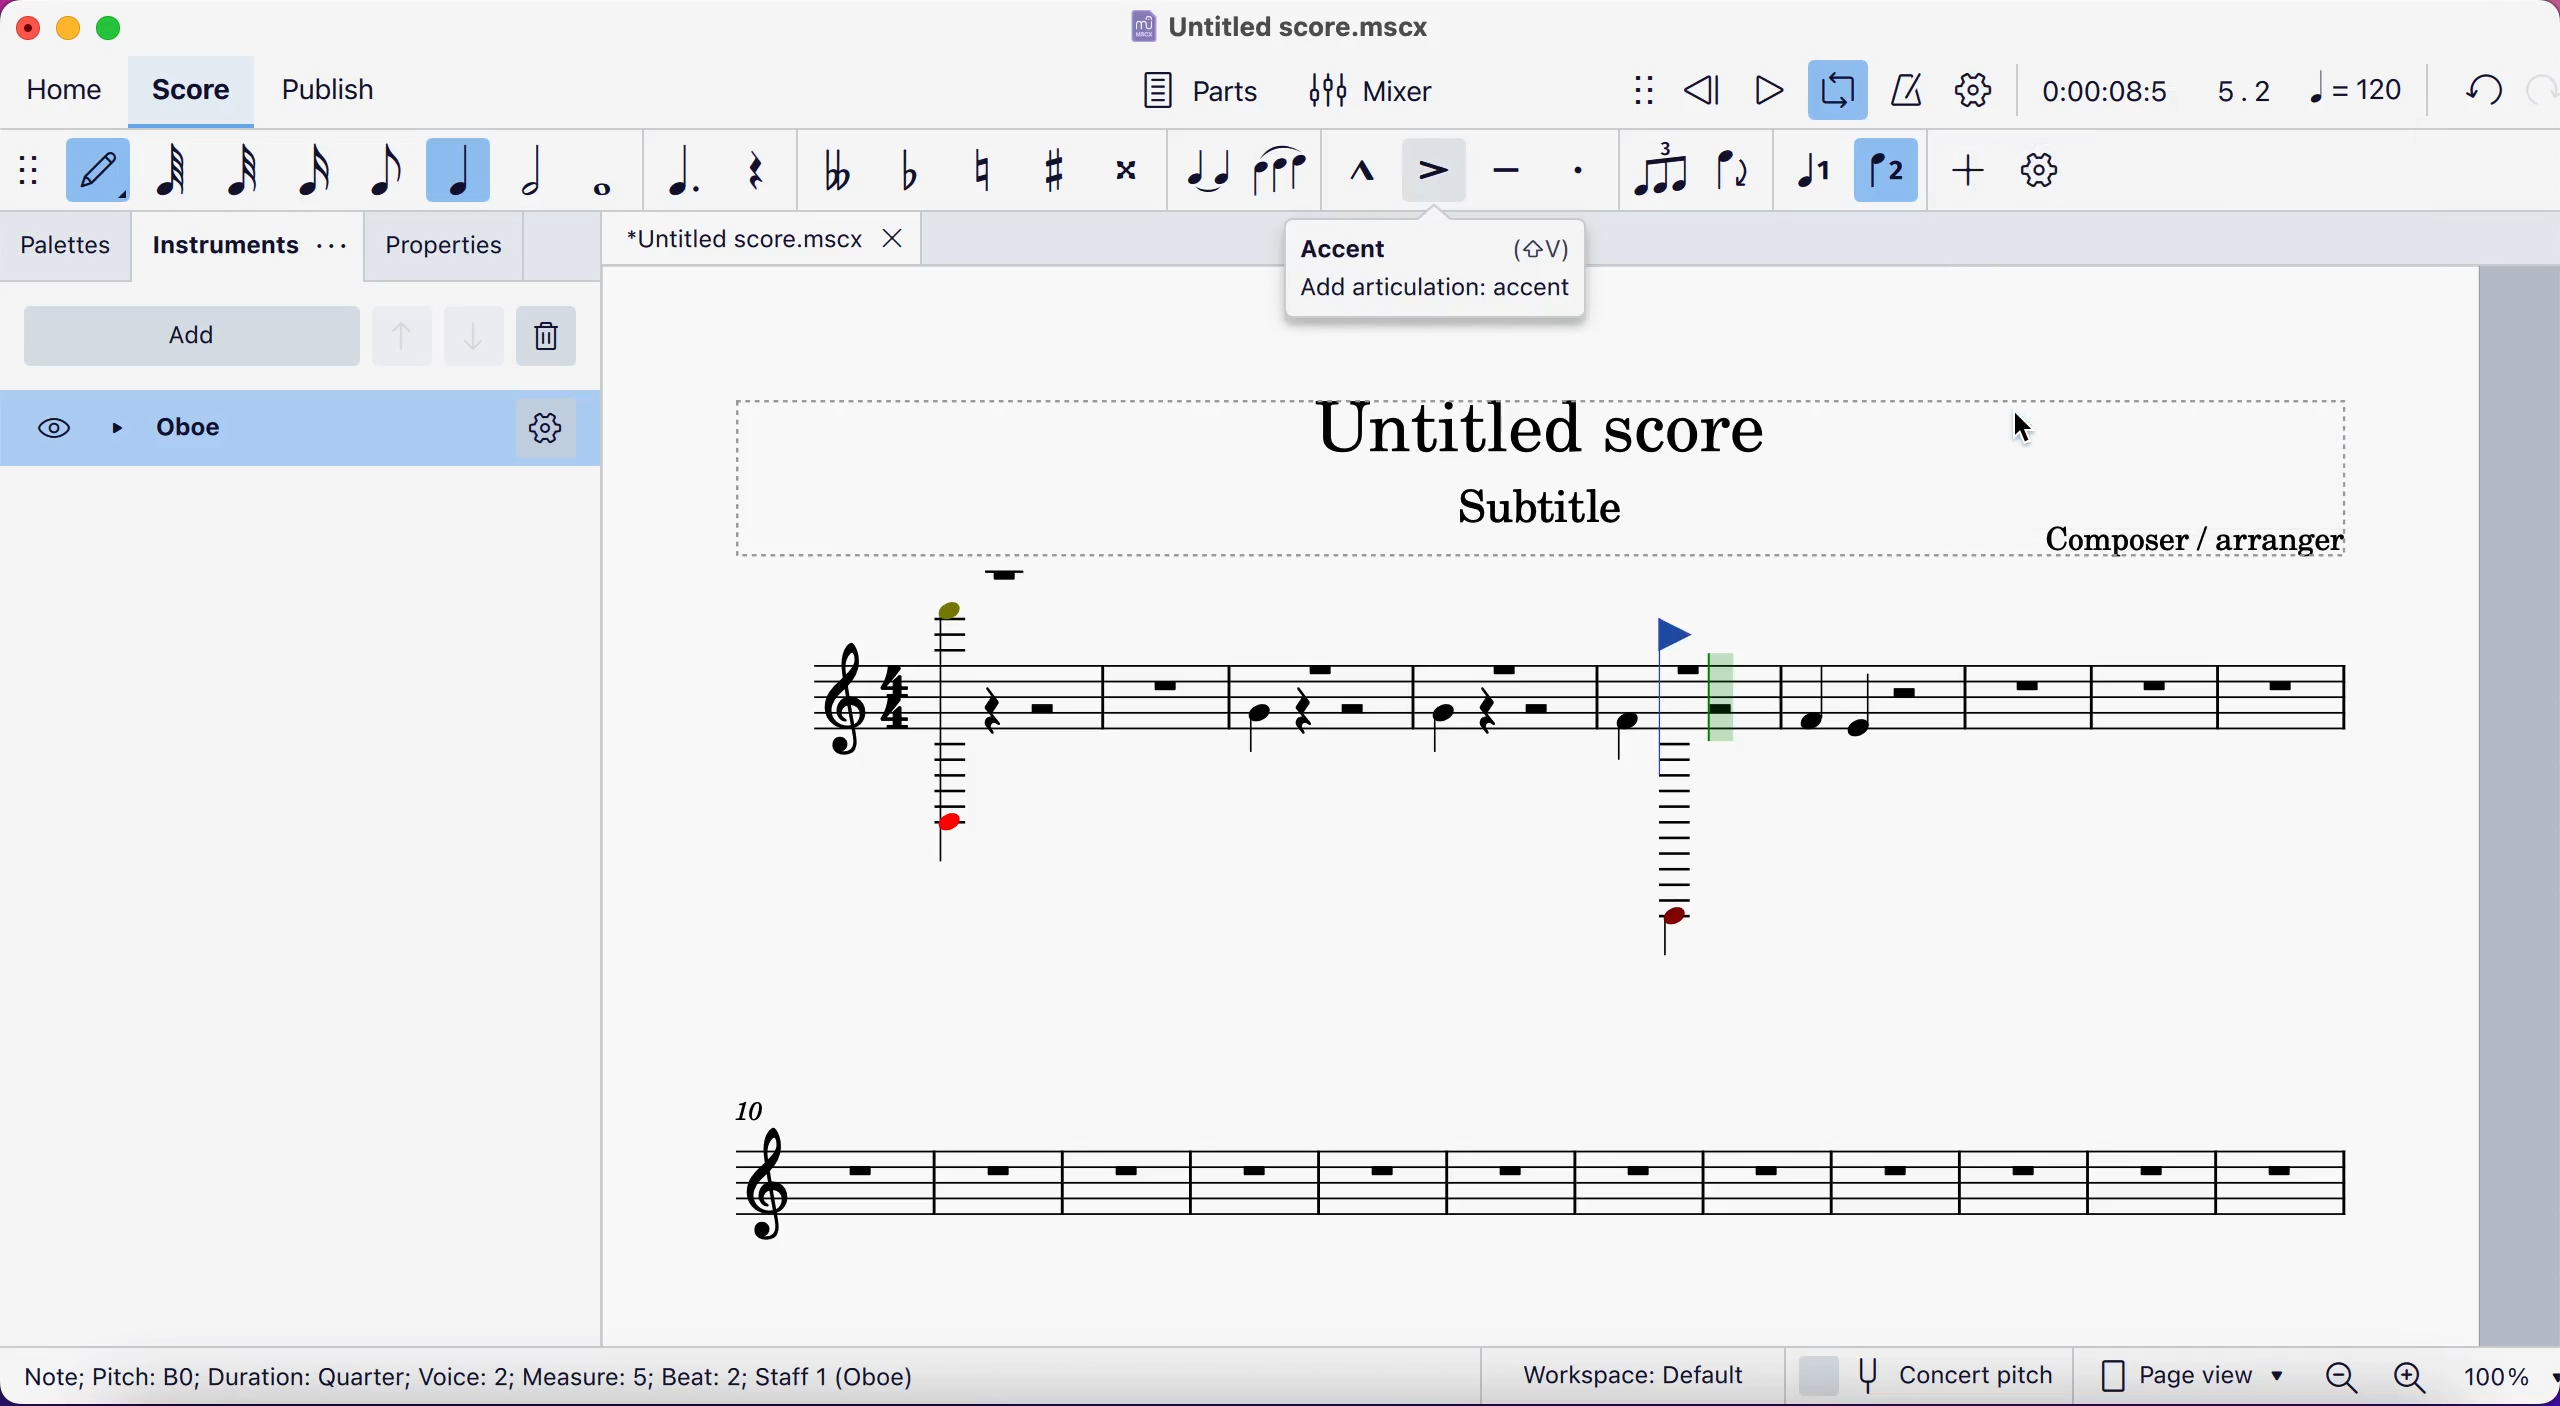  What do you see at coordinates (382, 173) in the screenshot?
I see `eight note` at bounding box center [382, 173].